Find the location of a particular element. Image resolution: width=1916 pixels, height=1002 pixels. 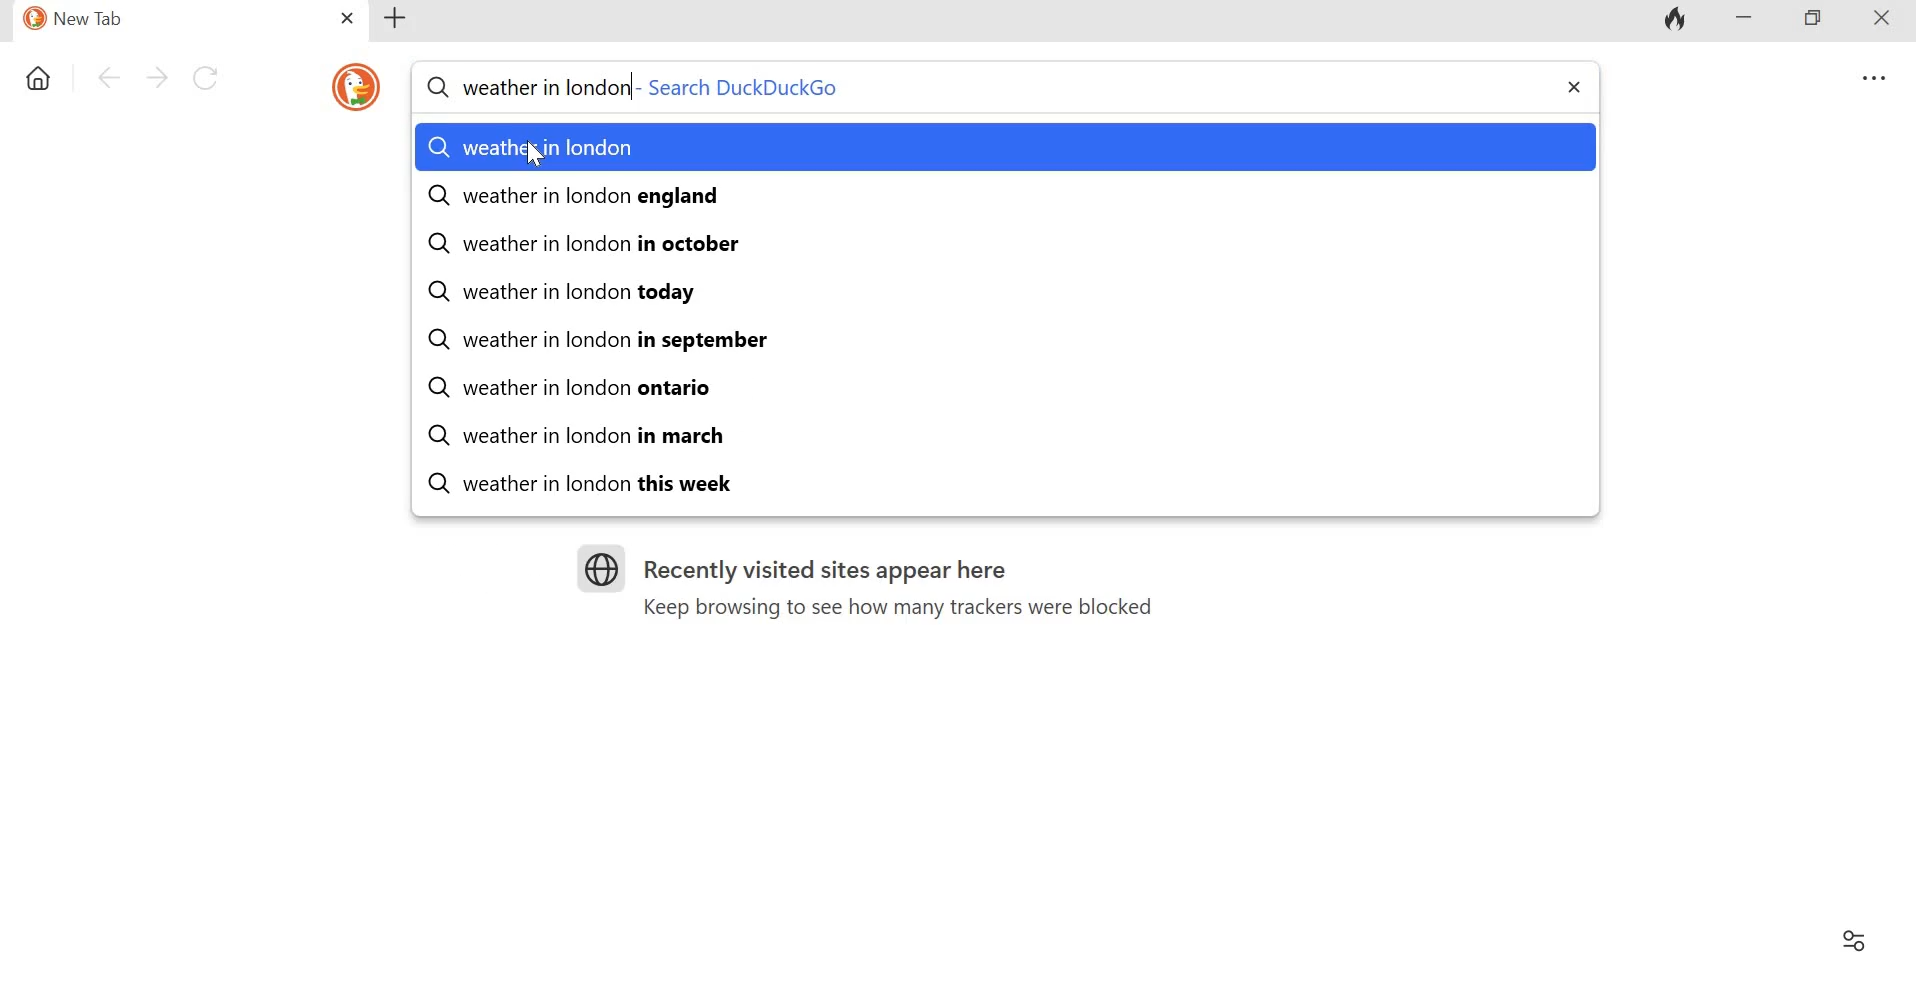

Filter settings is located at coordinates (1856, 940).